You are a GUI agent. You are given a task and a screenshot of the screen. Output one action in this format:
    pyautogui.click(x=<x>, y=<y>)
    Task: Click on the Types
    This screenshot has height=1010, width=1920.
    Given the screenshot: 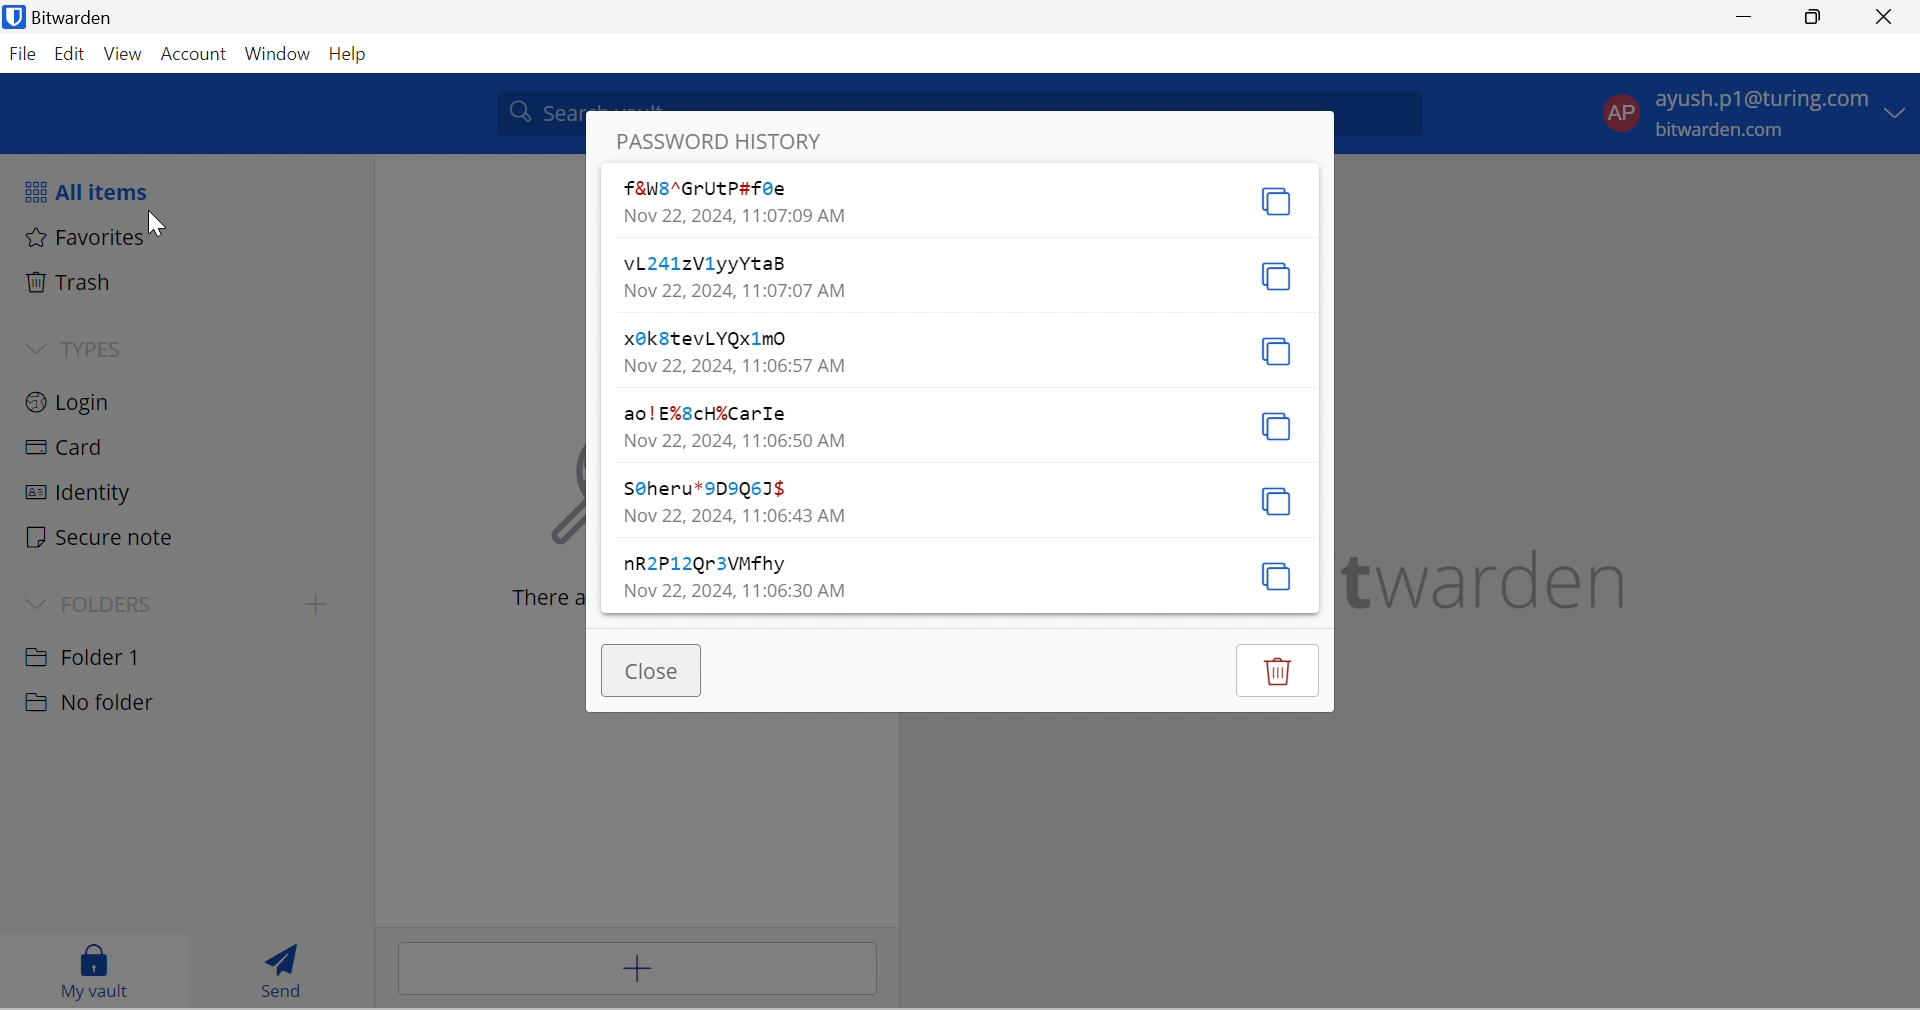 What is the action you would take?
    pyautogui.click(x=79, y=351)
    